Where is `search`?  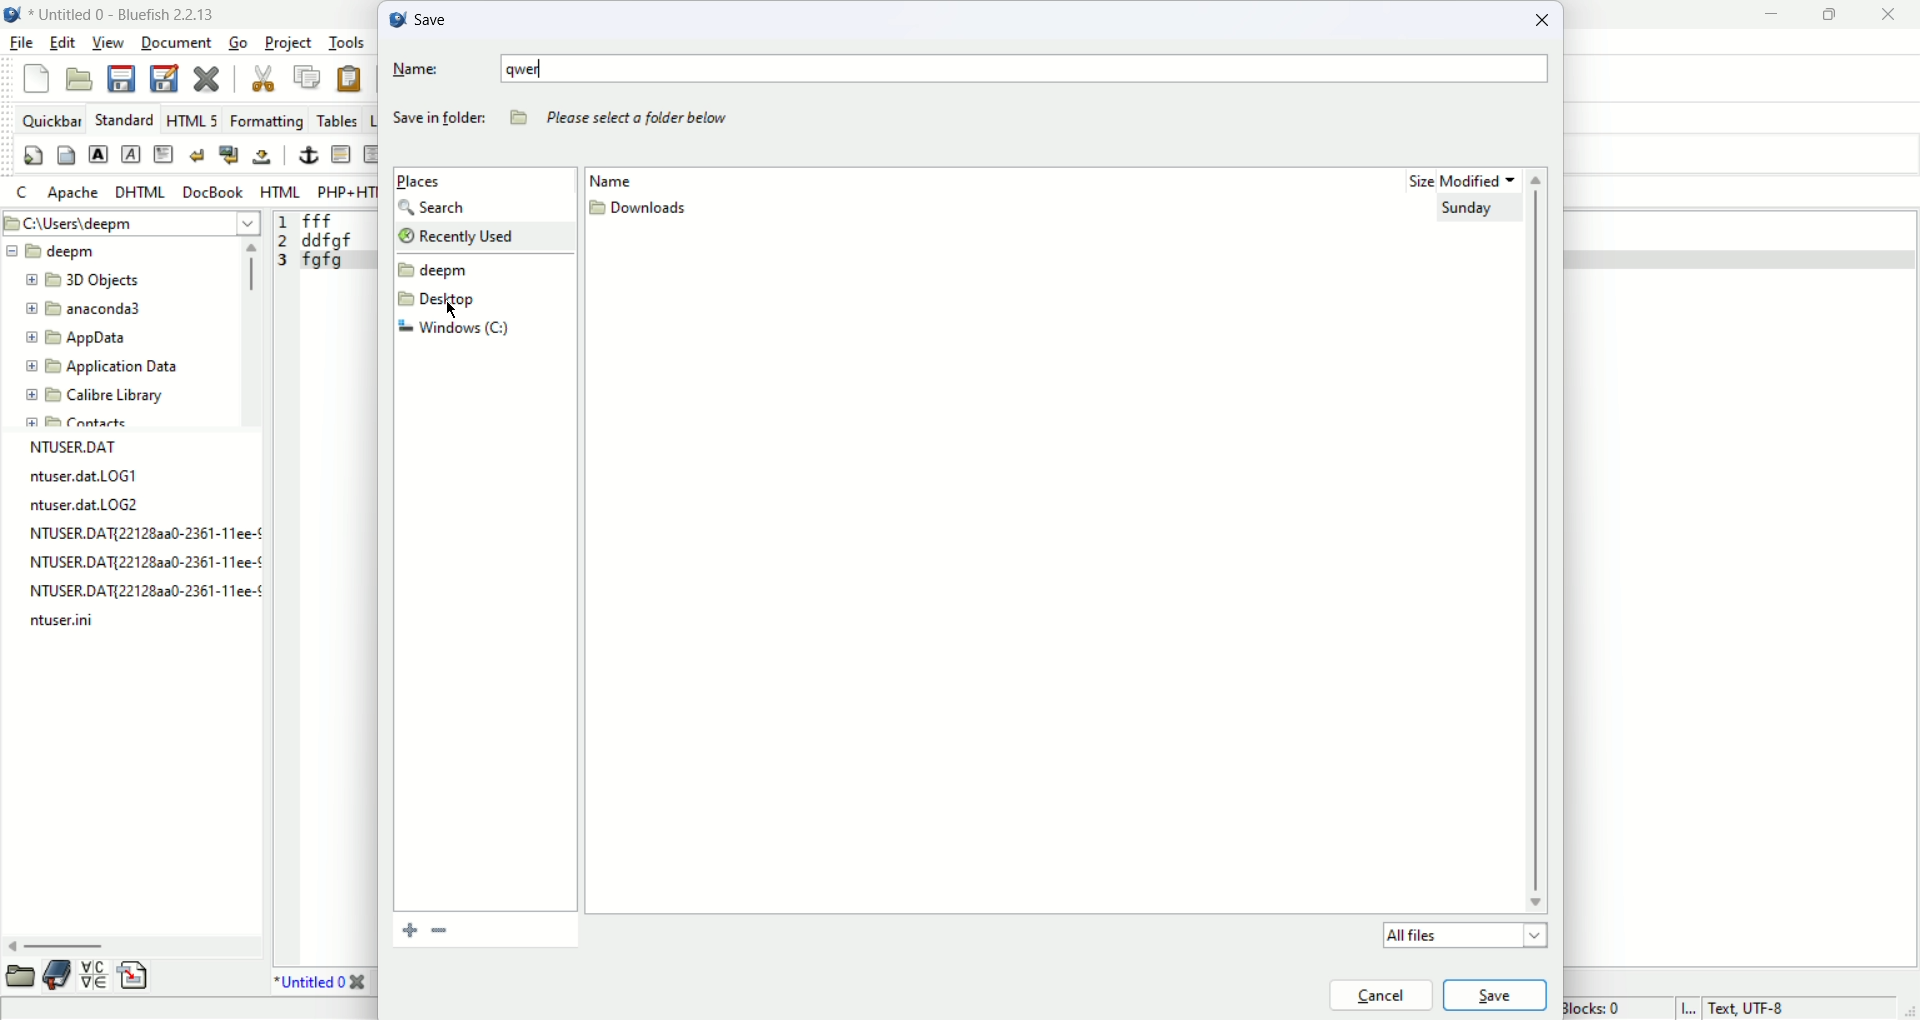
search is located at coordinates (440, 208).